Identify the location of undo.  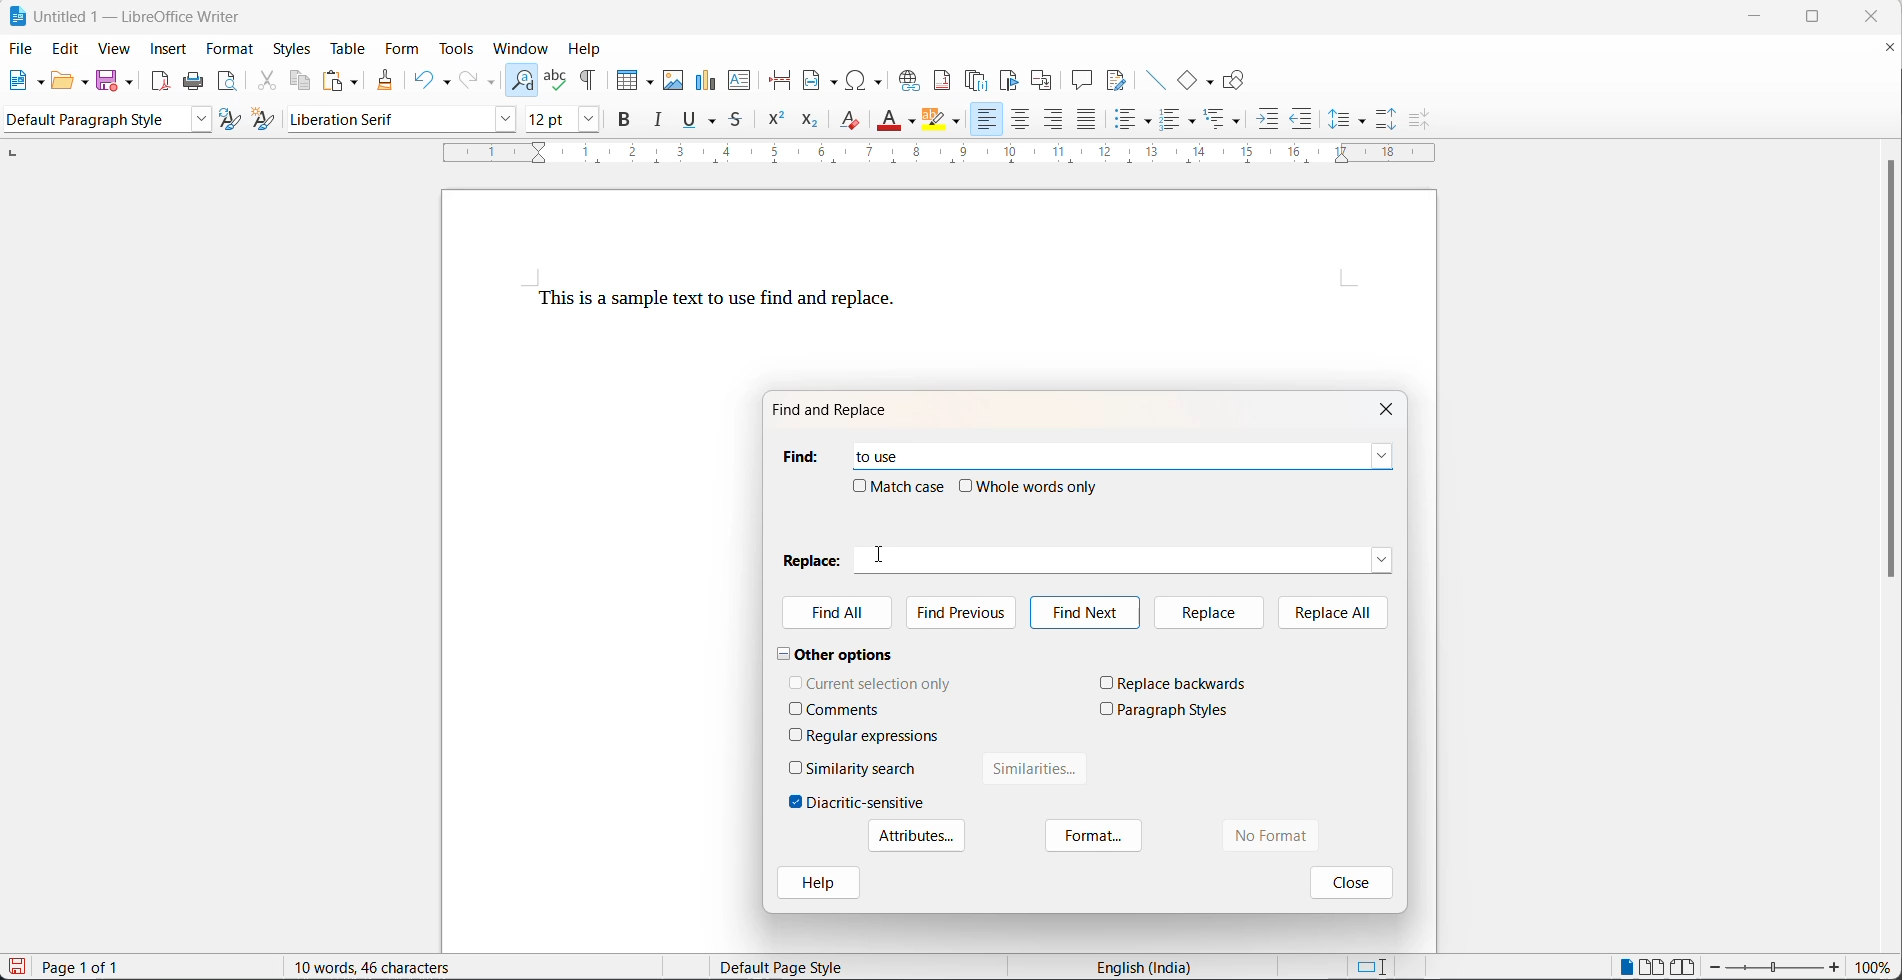
(423, 78).